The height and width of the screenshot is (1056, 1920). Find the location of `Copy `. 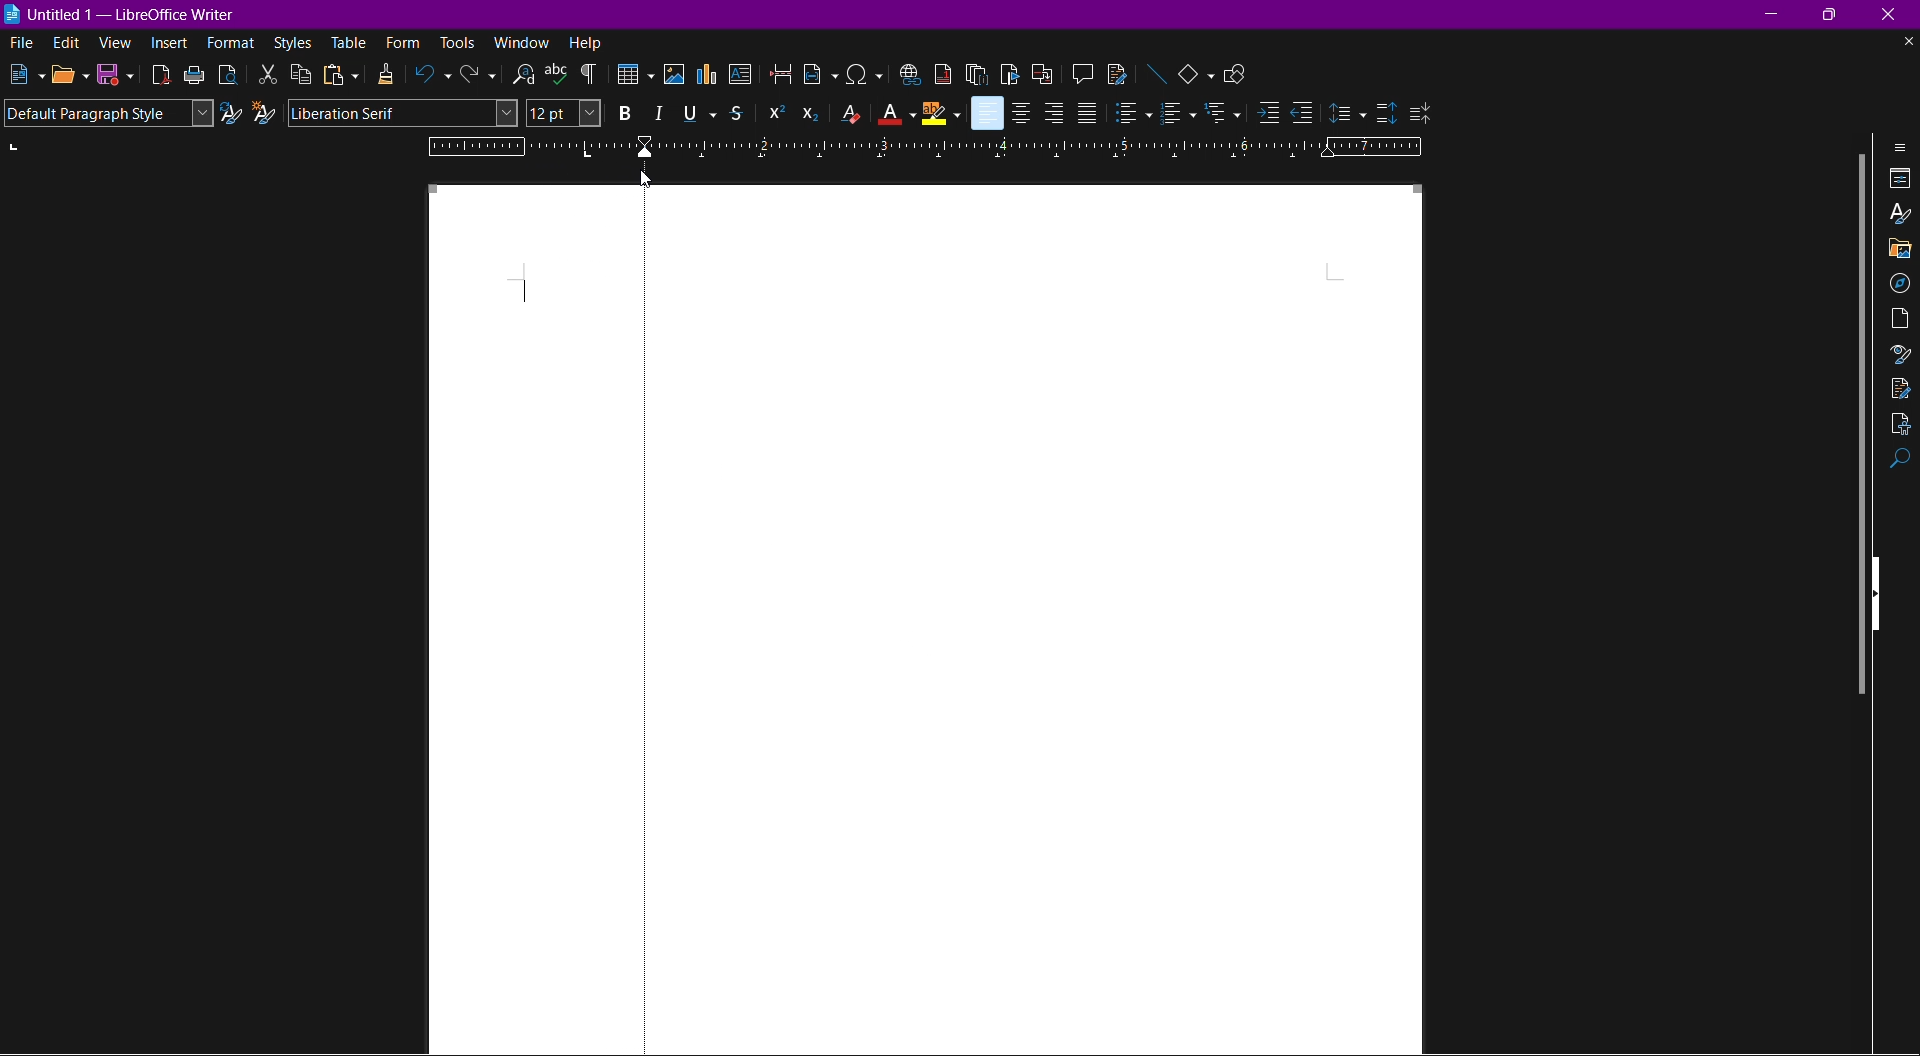

Copy  is located at coordinates (301, 75).